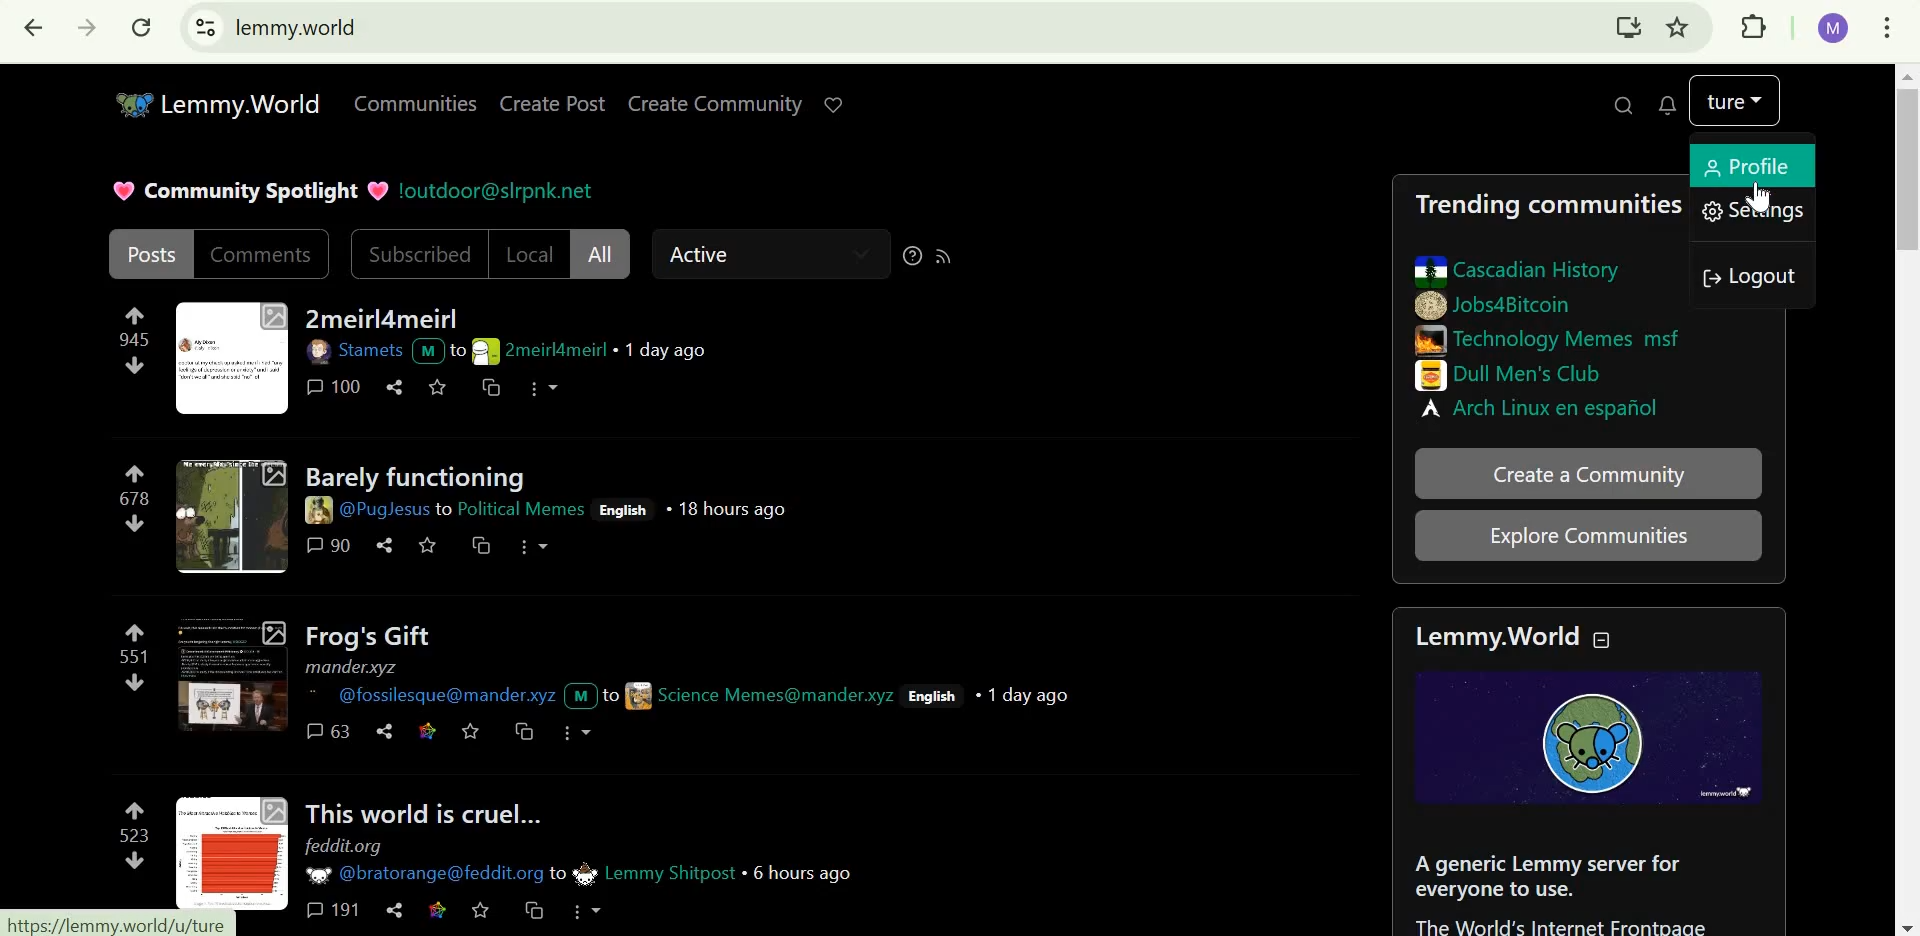 The image size is (1920, 936). I want to click on RSS, so click(949, 253).